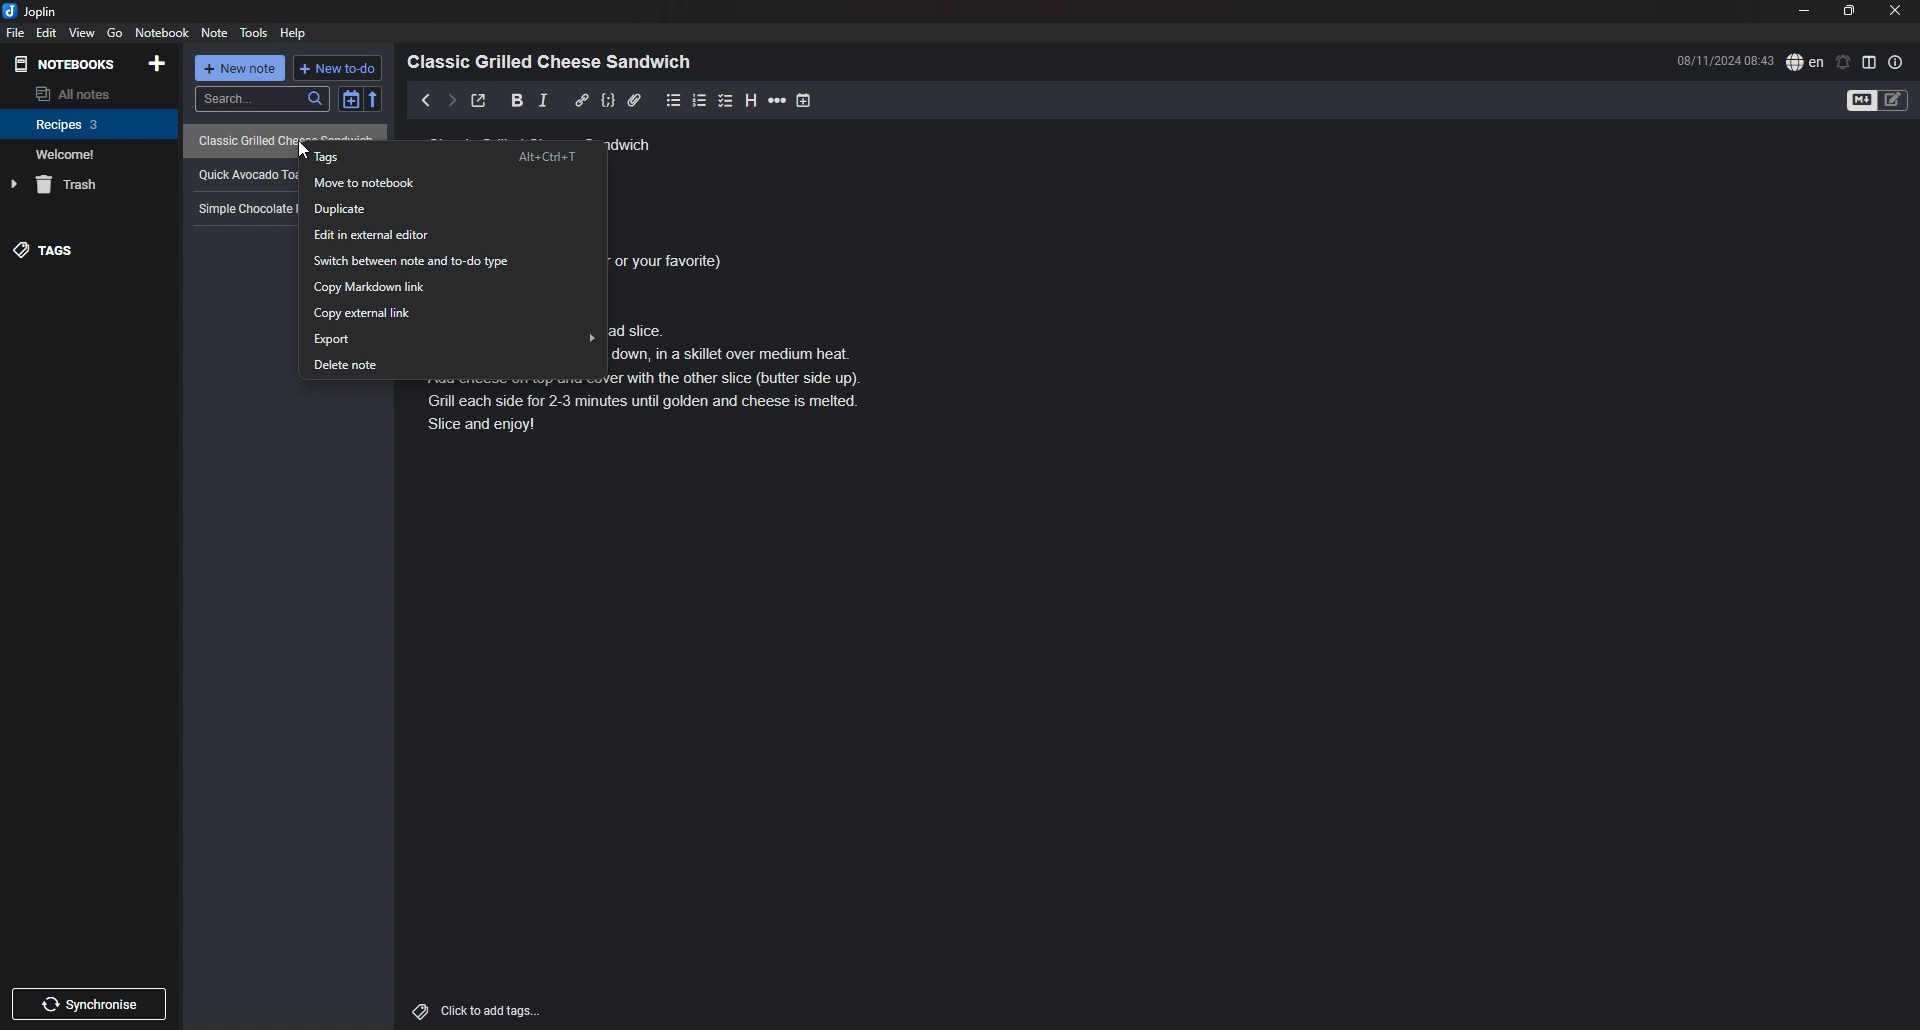  Describe the element at coordinates (454, 235) in the screenshot. I see `edit in external editor` at that location.